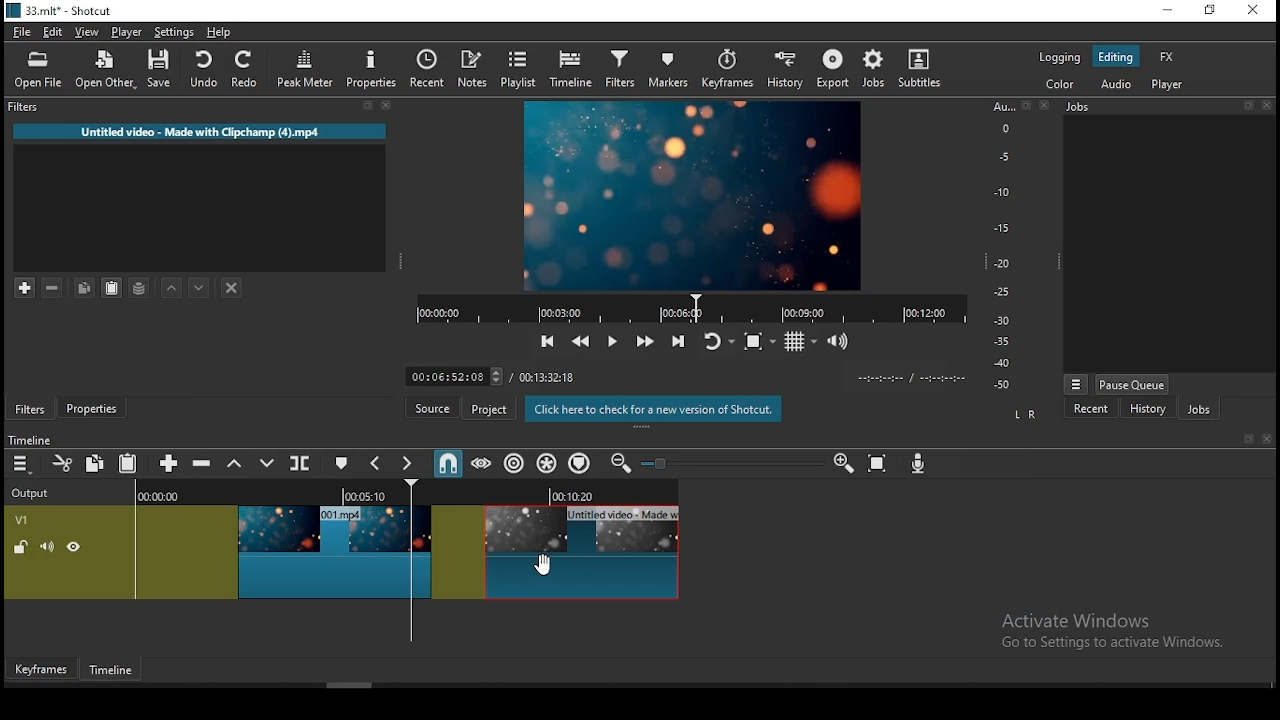  I want to click on scrub while dragging, so click(483, 464).